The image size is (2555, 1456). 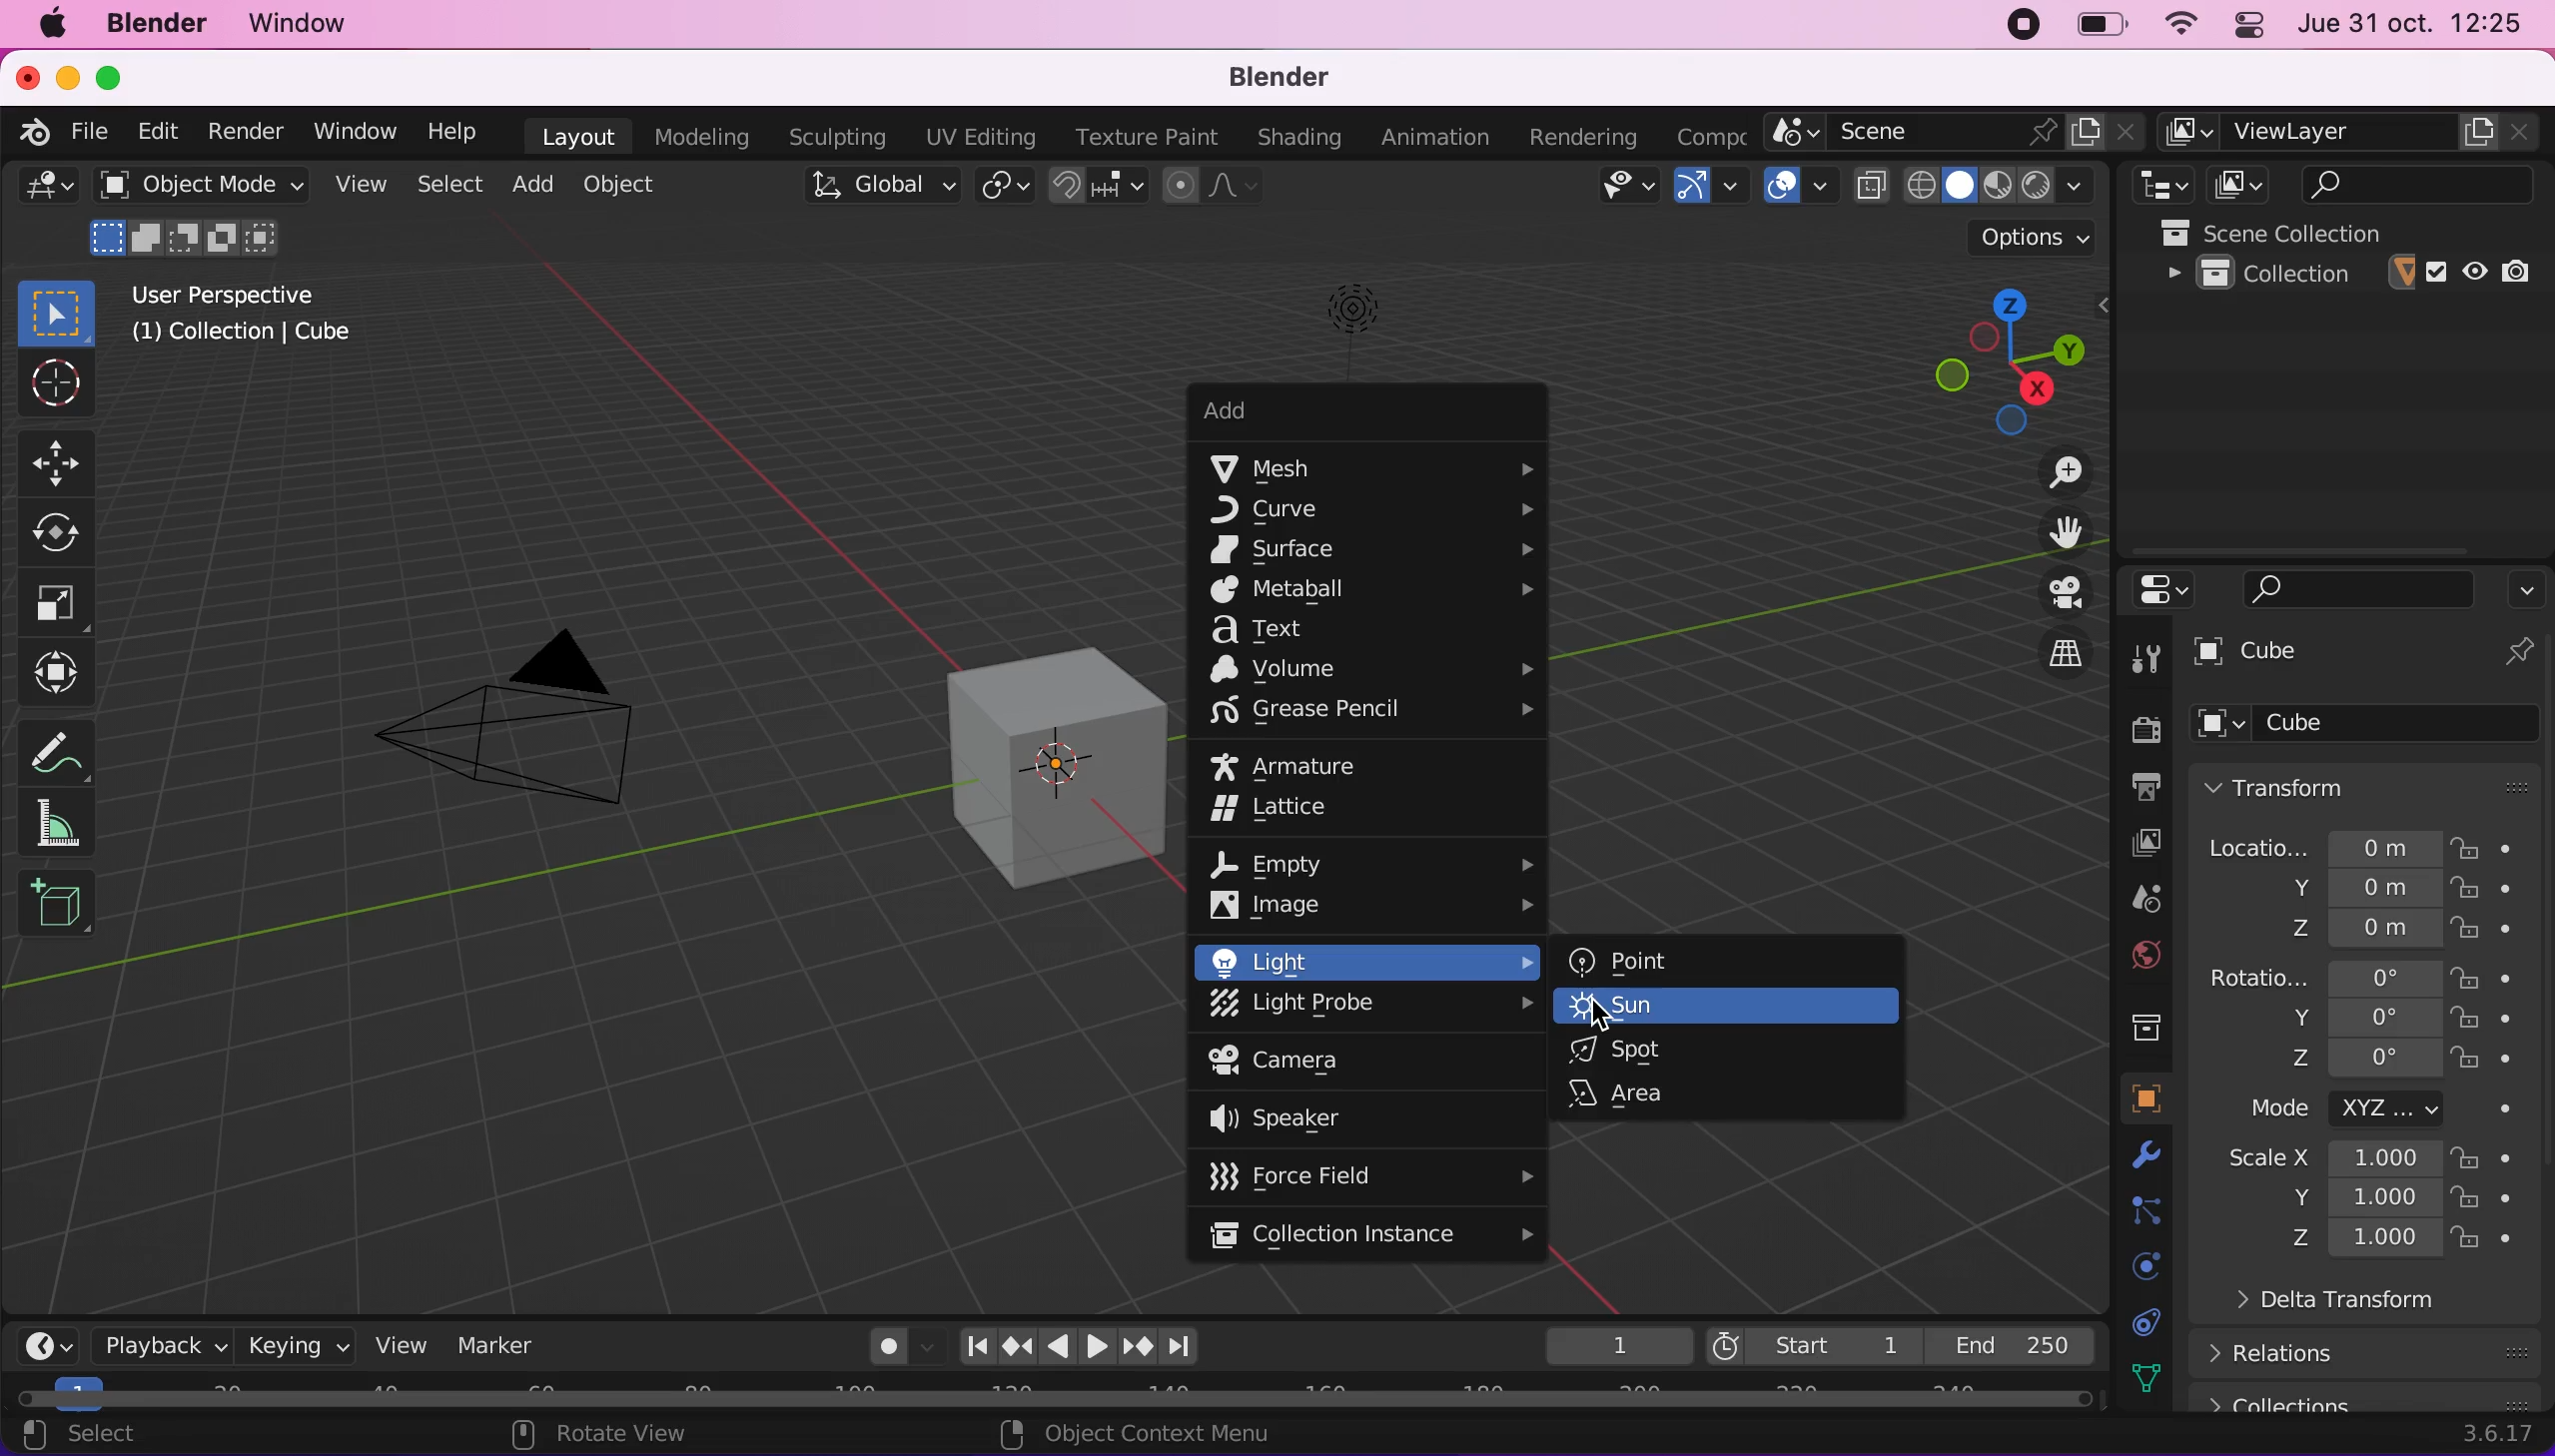 I want to click on Play animation, so click(x=1055, y=1349).